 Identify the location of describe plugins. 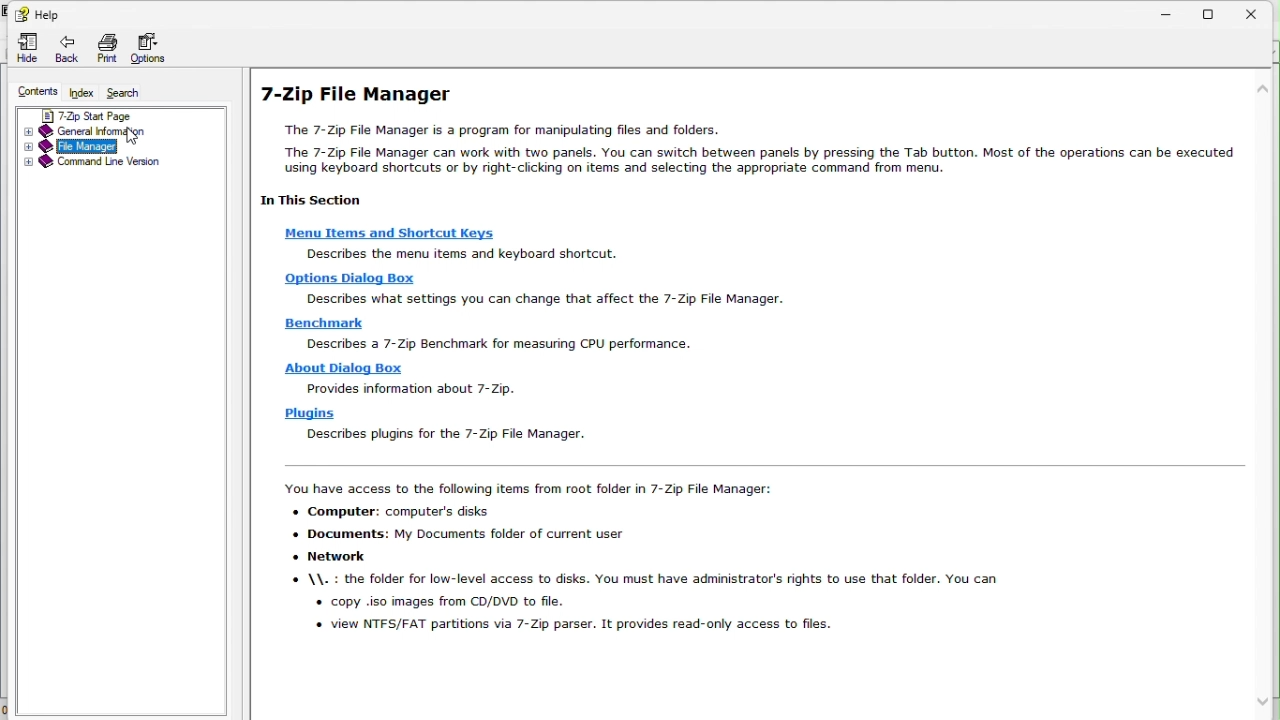
(451, 434).